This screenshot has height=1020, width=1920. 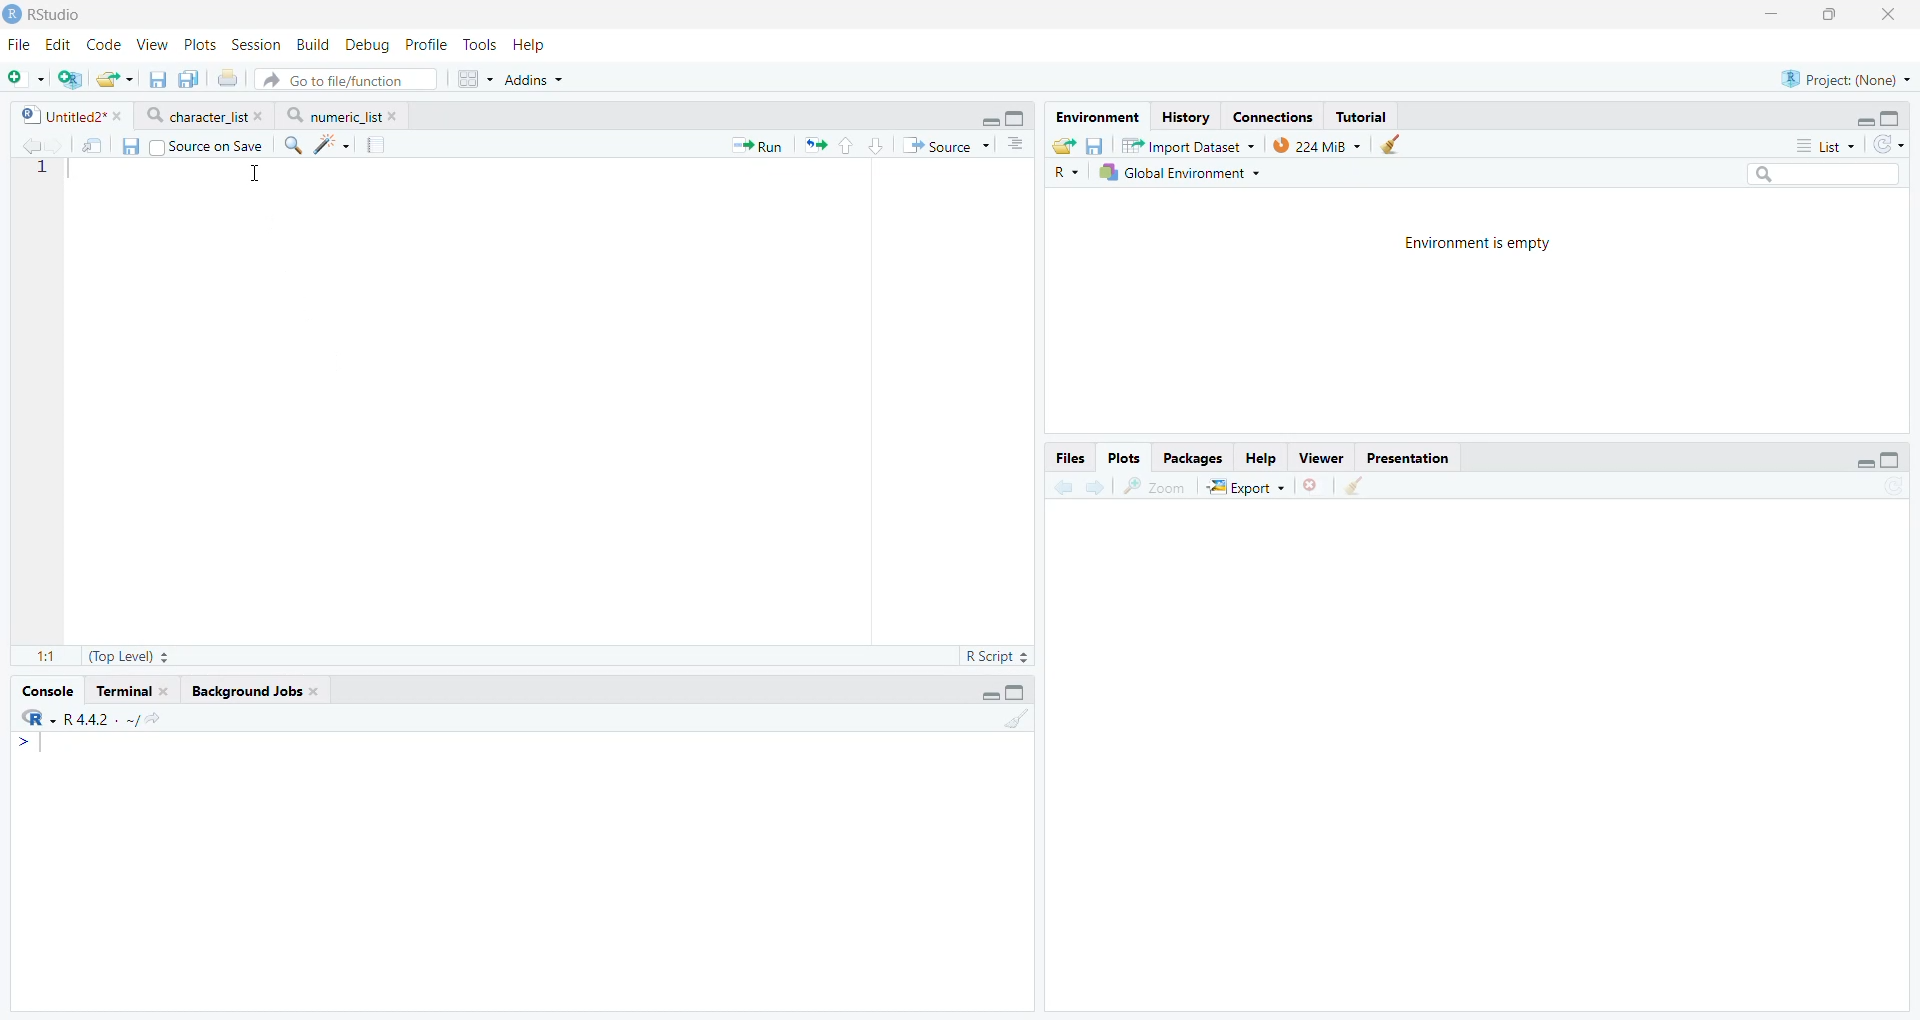 What do you see at coordinates (157, 79) in the screenshot?
I see `Save current file` at bounding box center [157, 79].